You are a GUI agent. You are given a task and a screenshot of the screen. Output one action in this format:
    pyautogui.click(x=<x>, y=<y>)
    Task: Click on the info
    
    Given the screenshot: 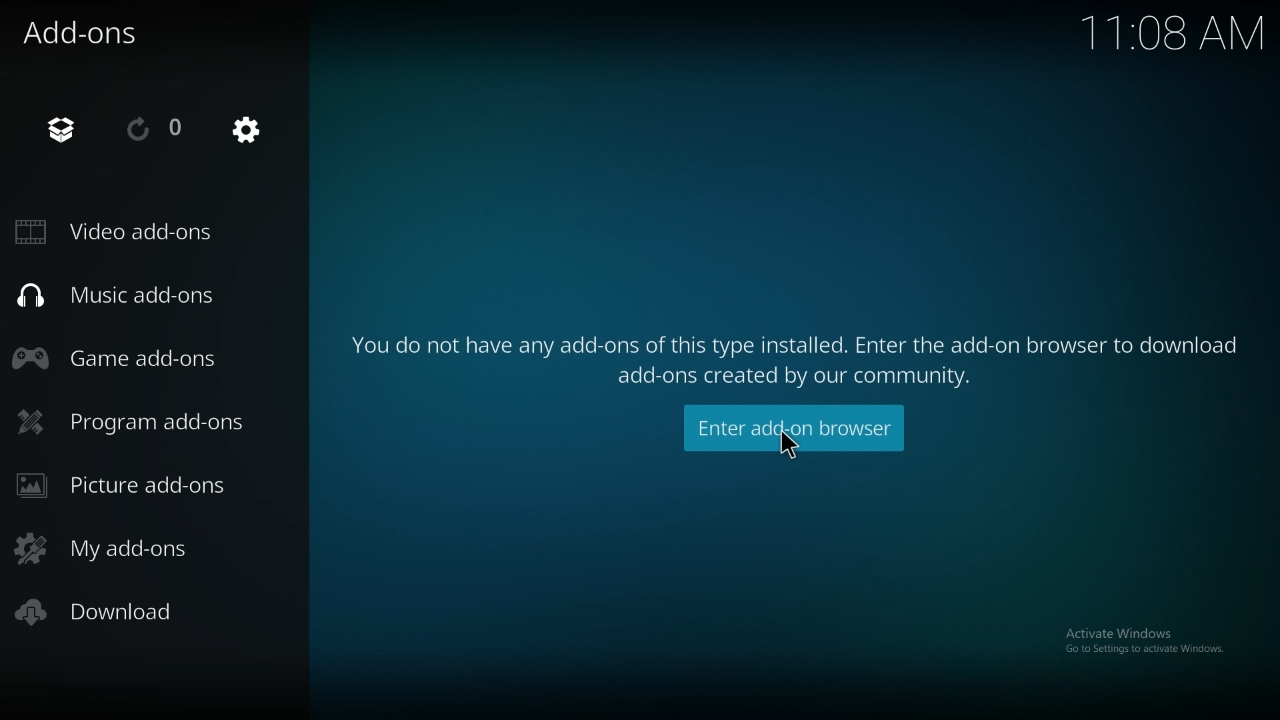 What is the action you would take?
    pyautogui.click(x=797, y=349)
    